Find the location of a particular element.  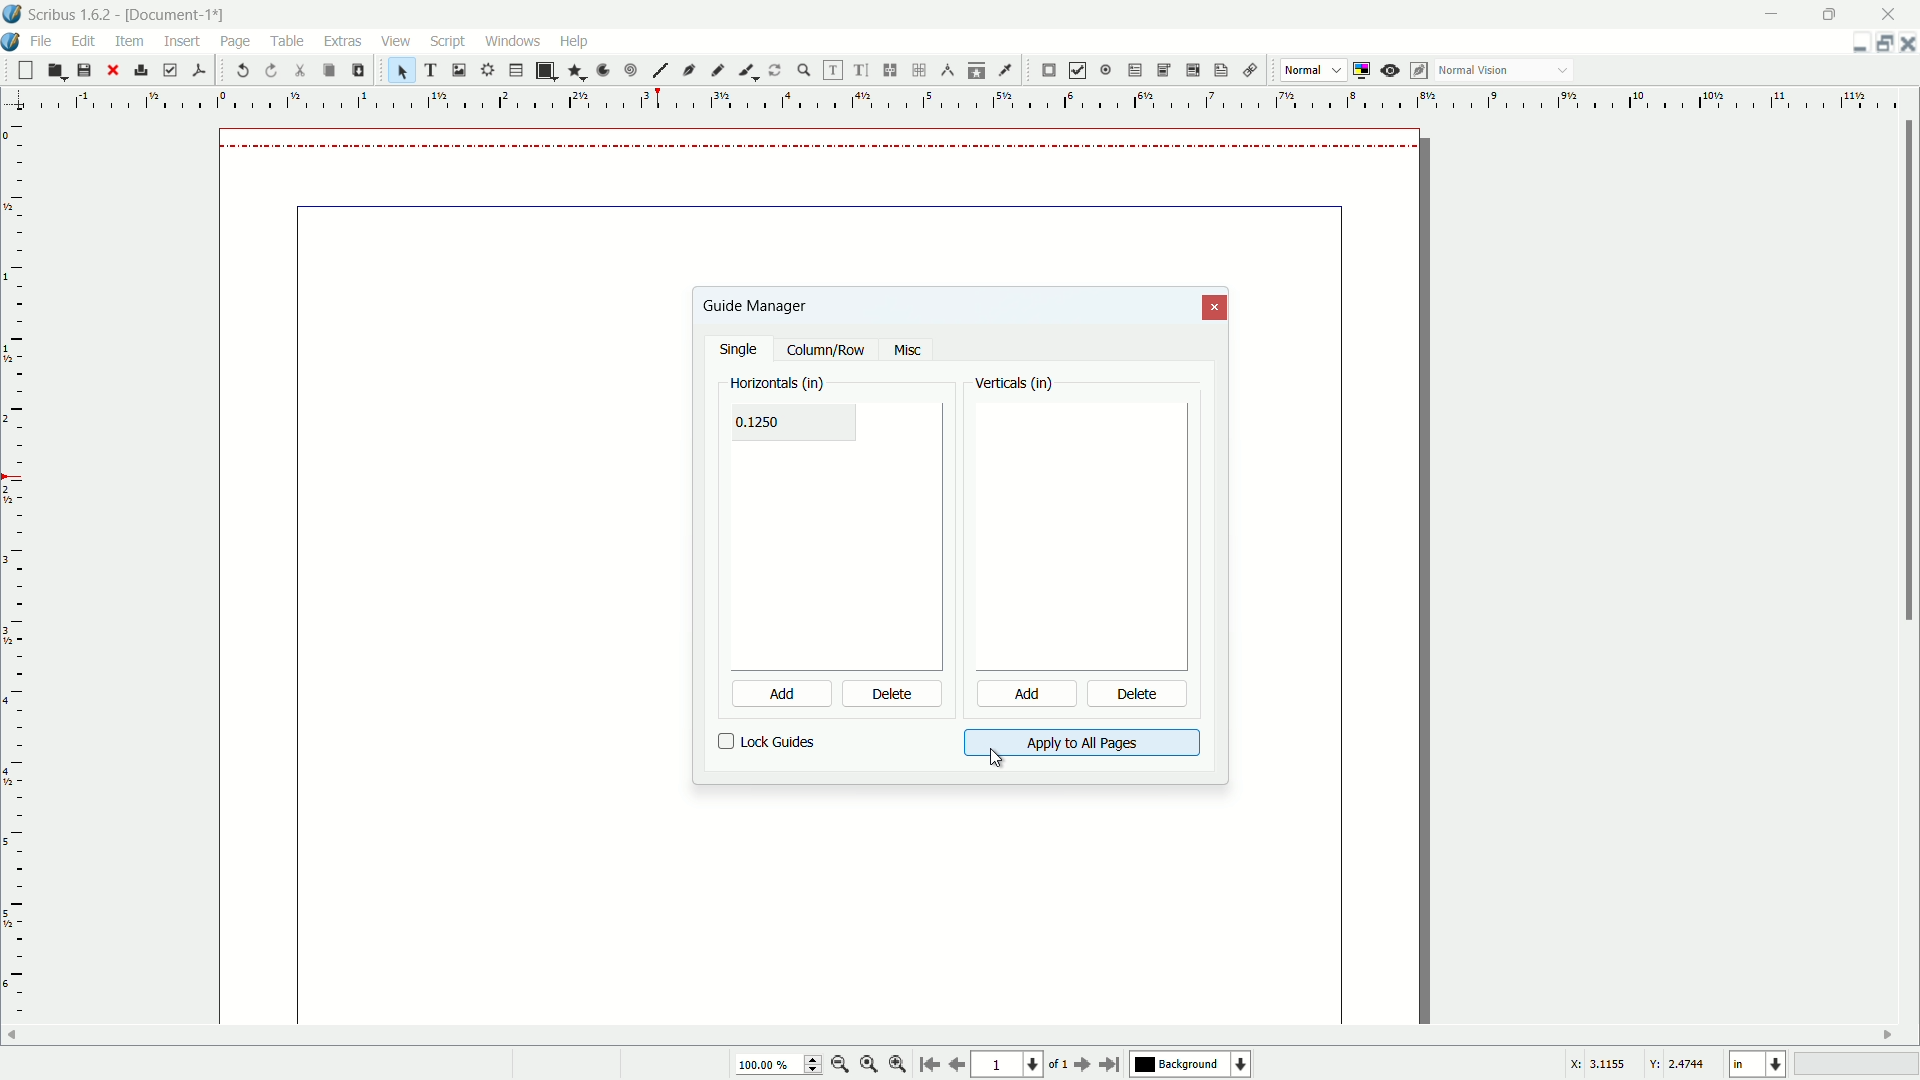

pdf text field is located at coordinates (1131, 71).